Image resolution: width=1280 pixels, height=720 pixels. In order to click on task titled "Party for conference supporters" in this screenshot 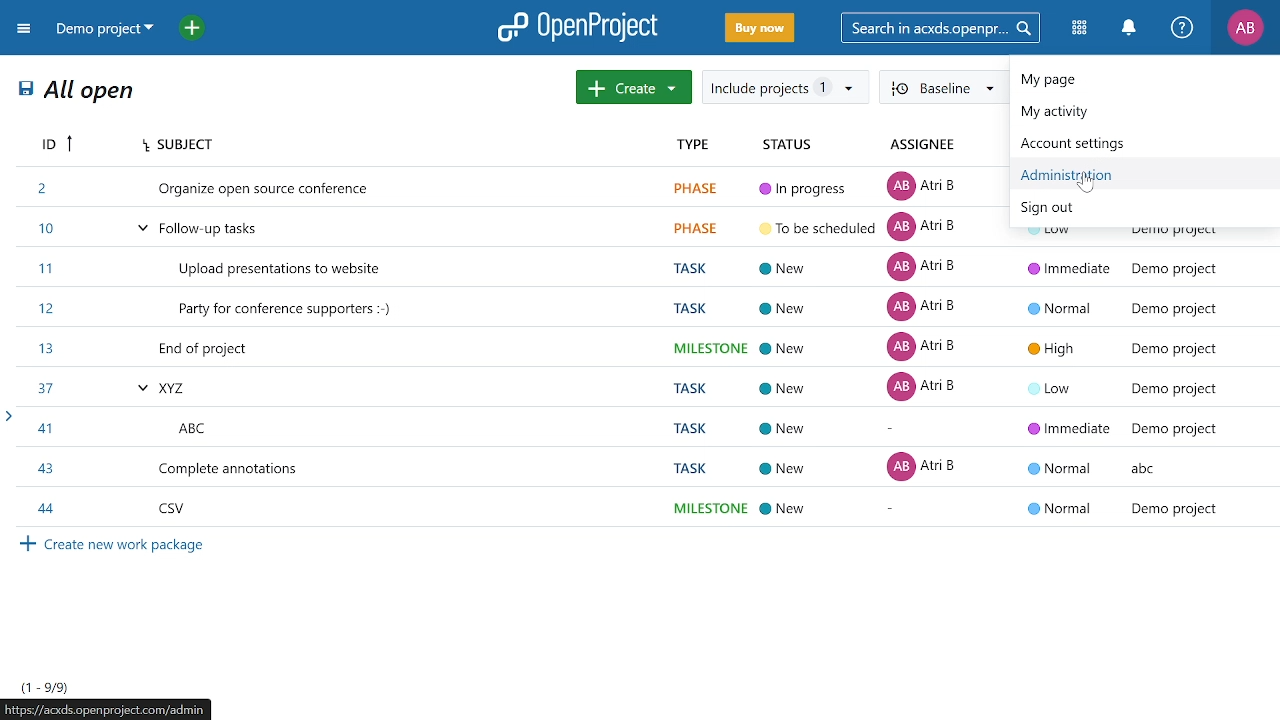, I will do `click(642, 310)`.